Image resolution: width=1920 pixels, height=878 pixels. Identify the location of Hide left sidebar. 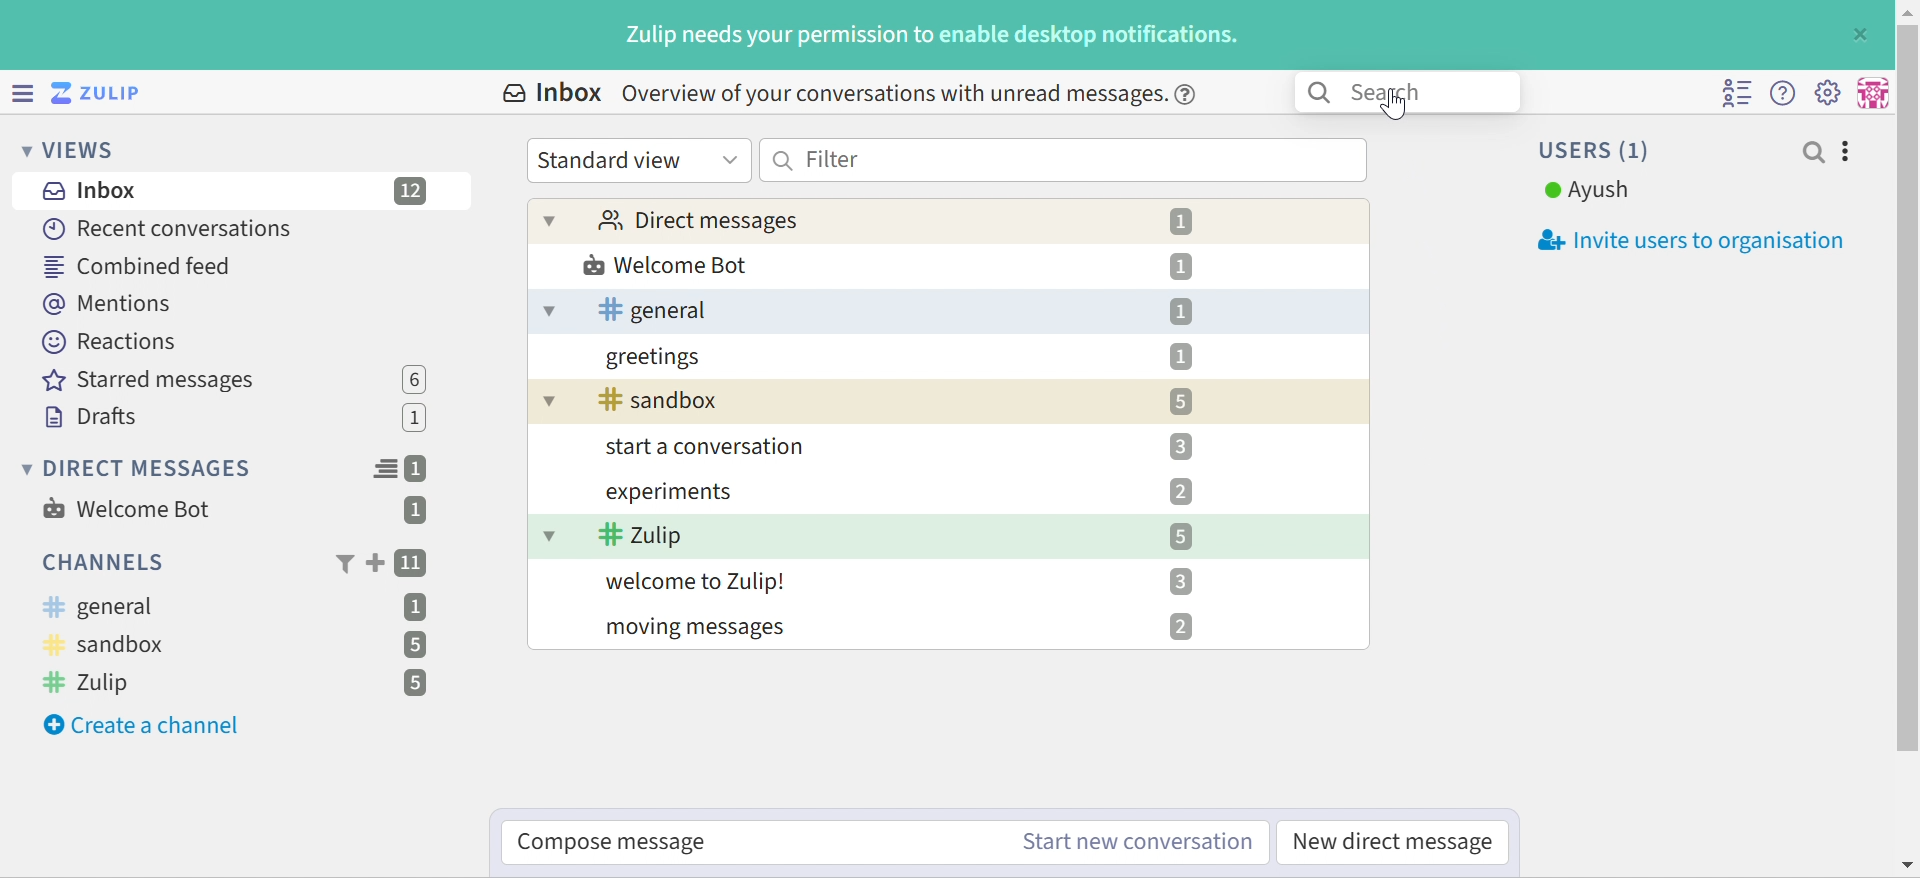
(20, 91).